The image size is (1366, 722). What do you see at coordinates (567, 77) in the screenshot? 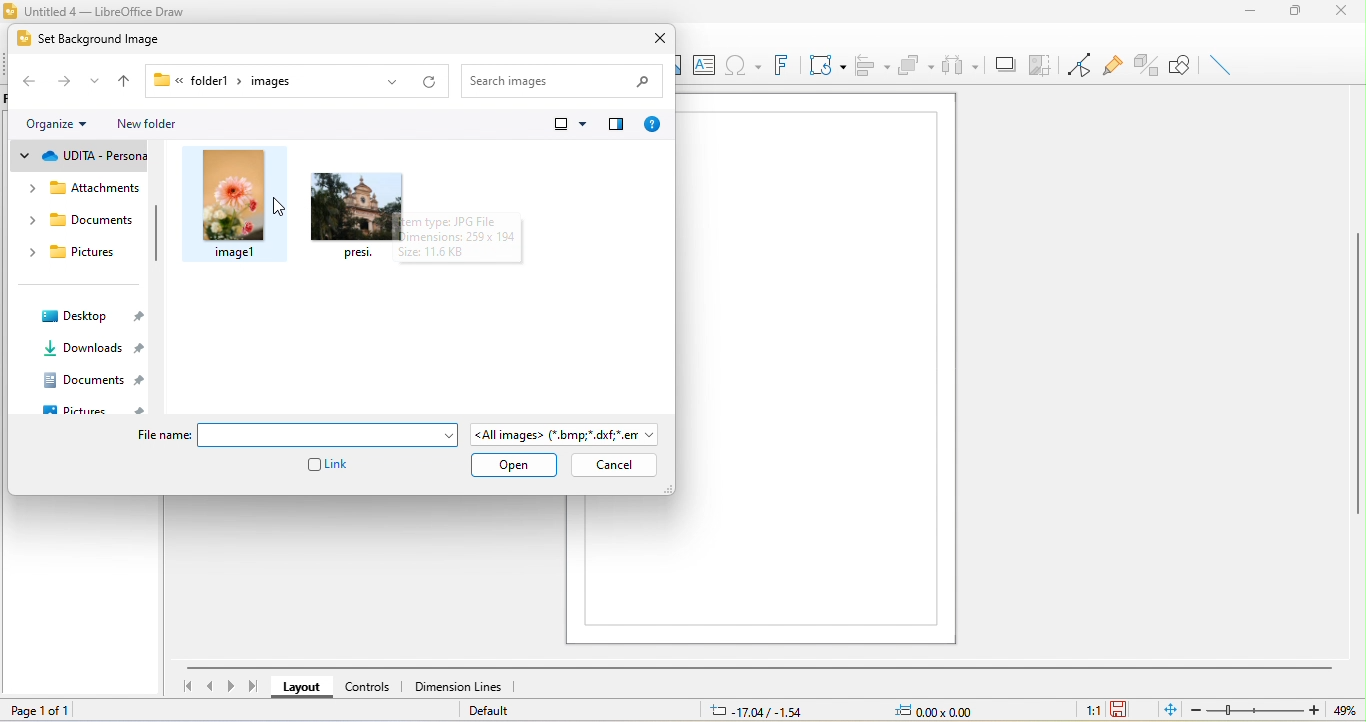
I see `search` at bounding box center [567, 77].